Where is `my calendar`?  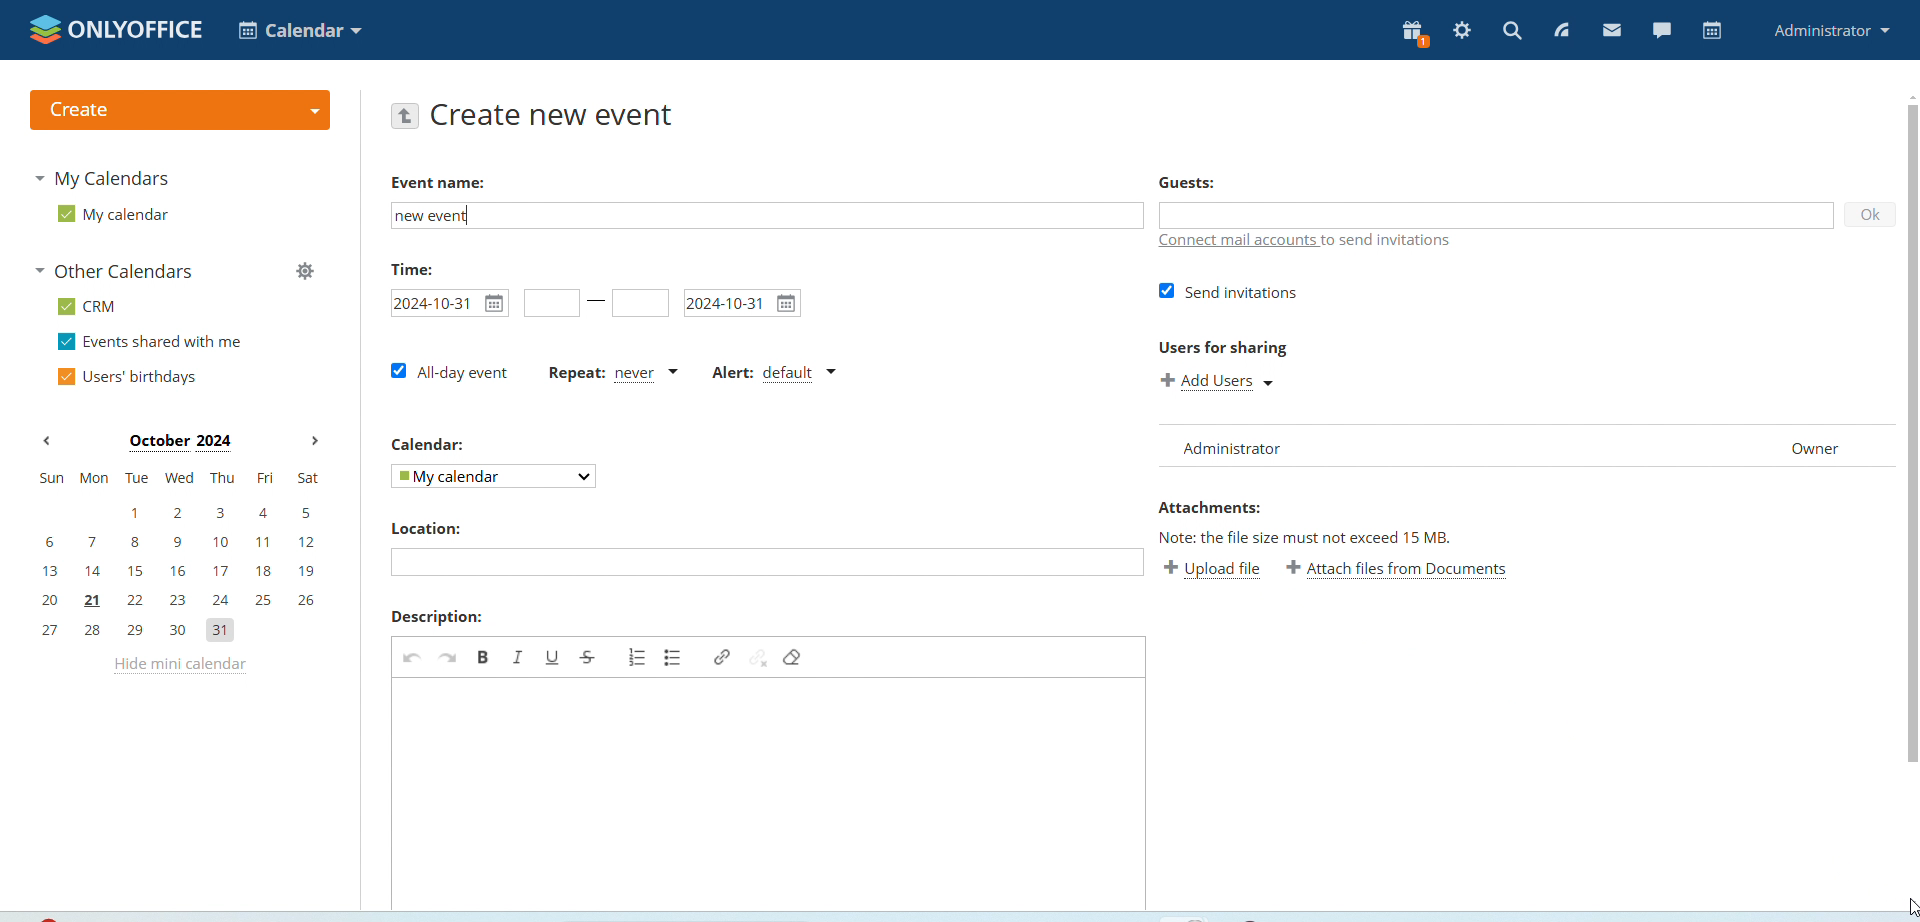 my calendar is located at coordinates (119, 213).